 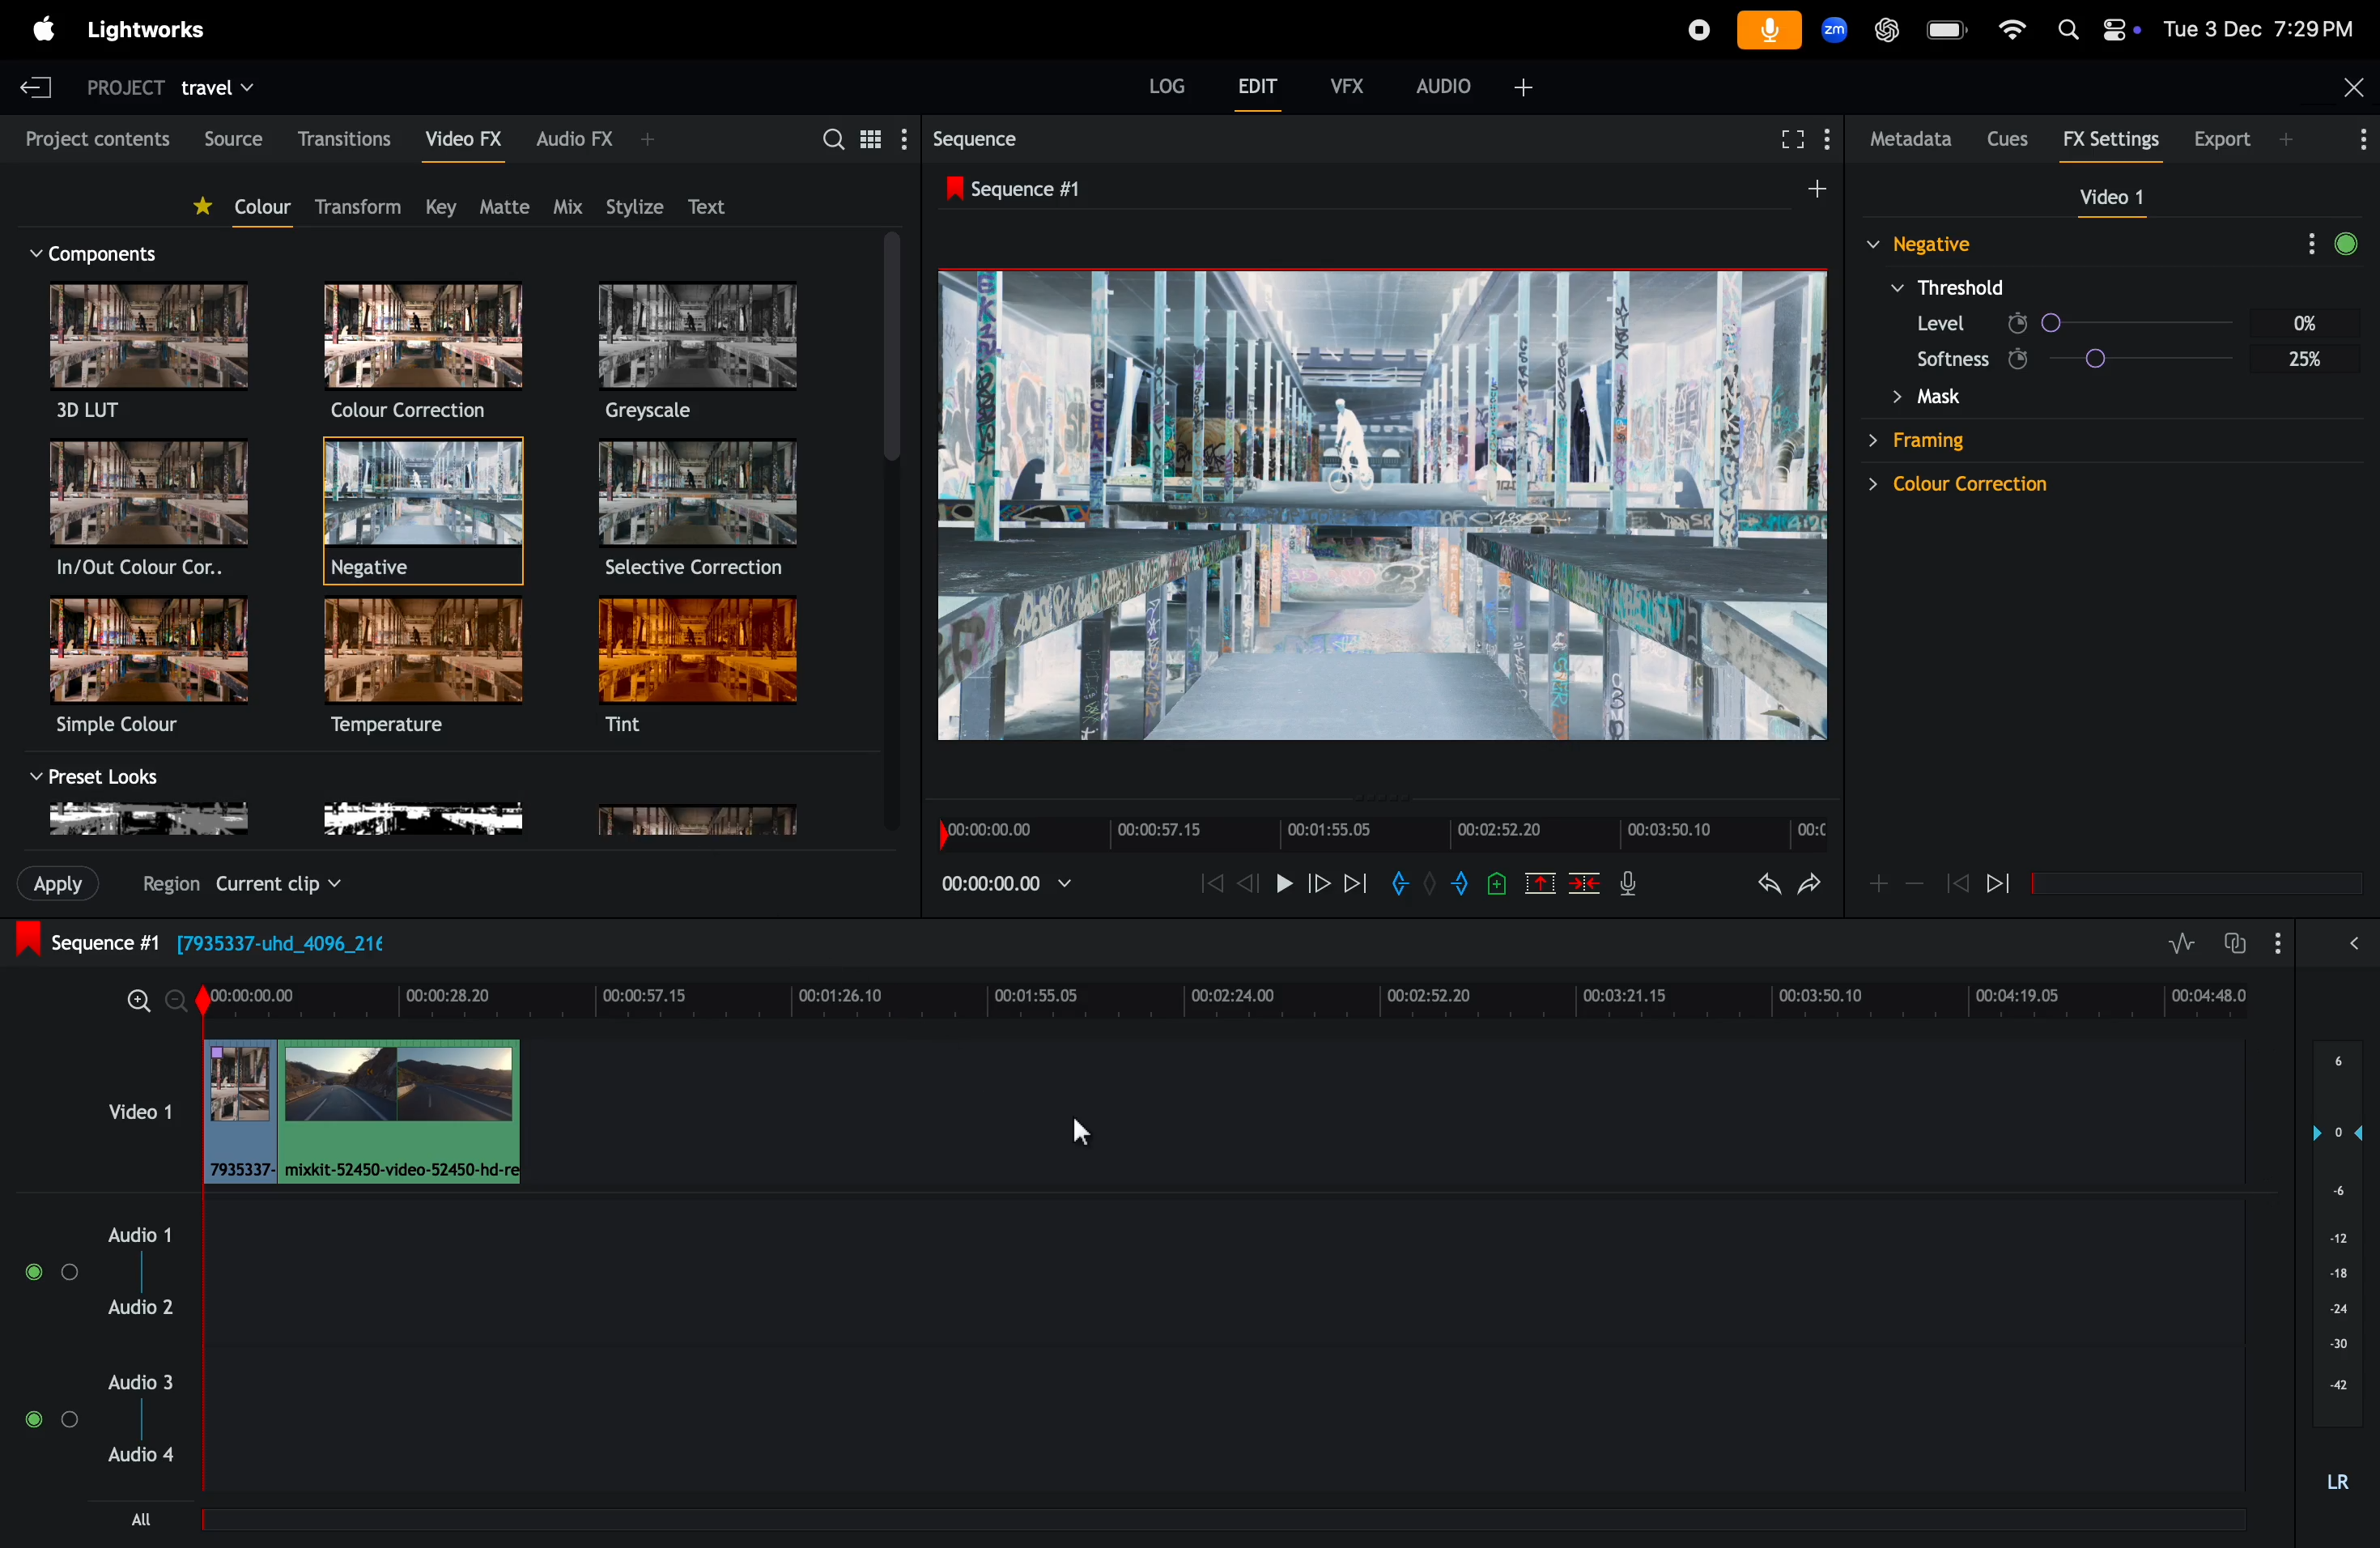 I want to click on Light works menu, so click(x=154, y=30).